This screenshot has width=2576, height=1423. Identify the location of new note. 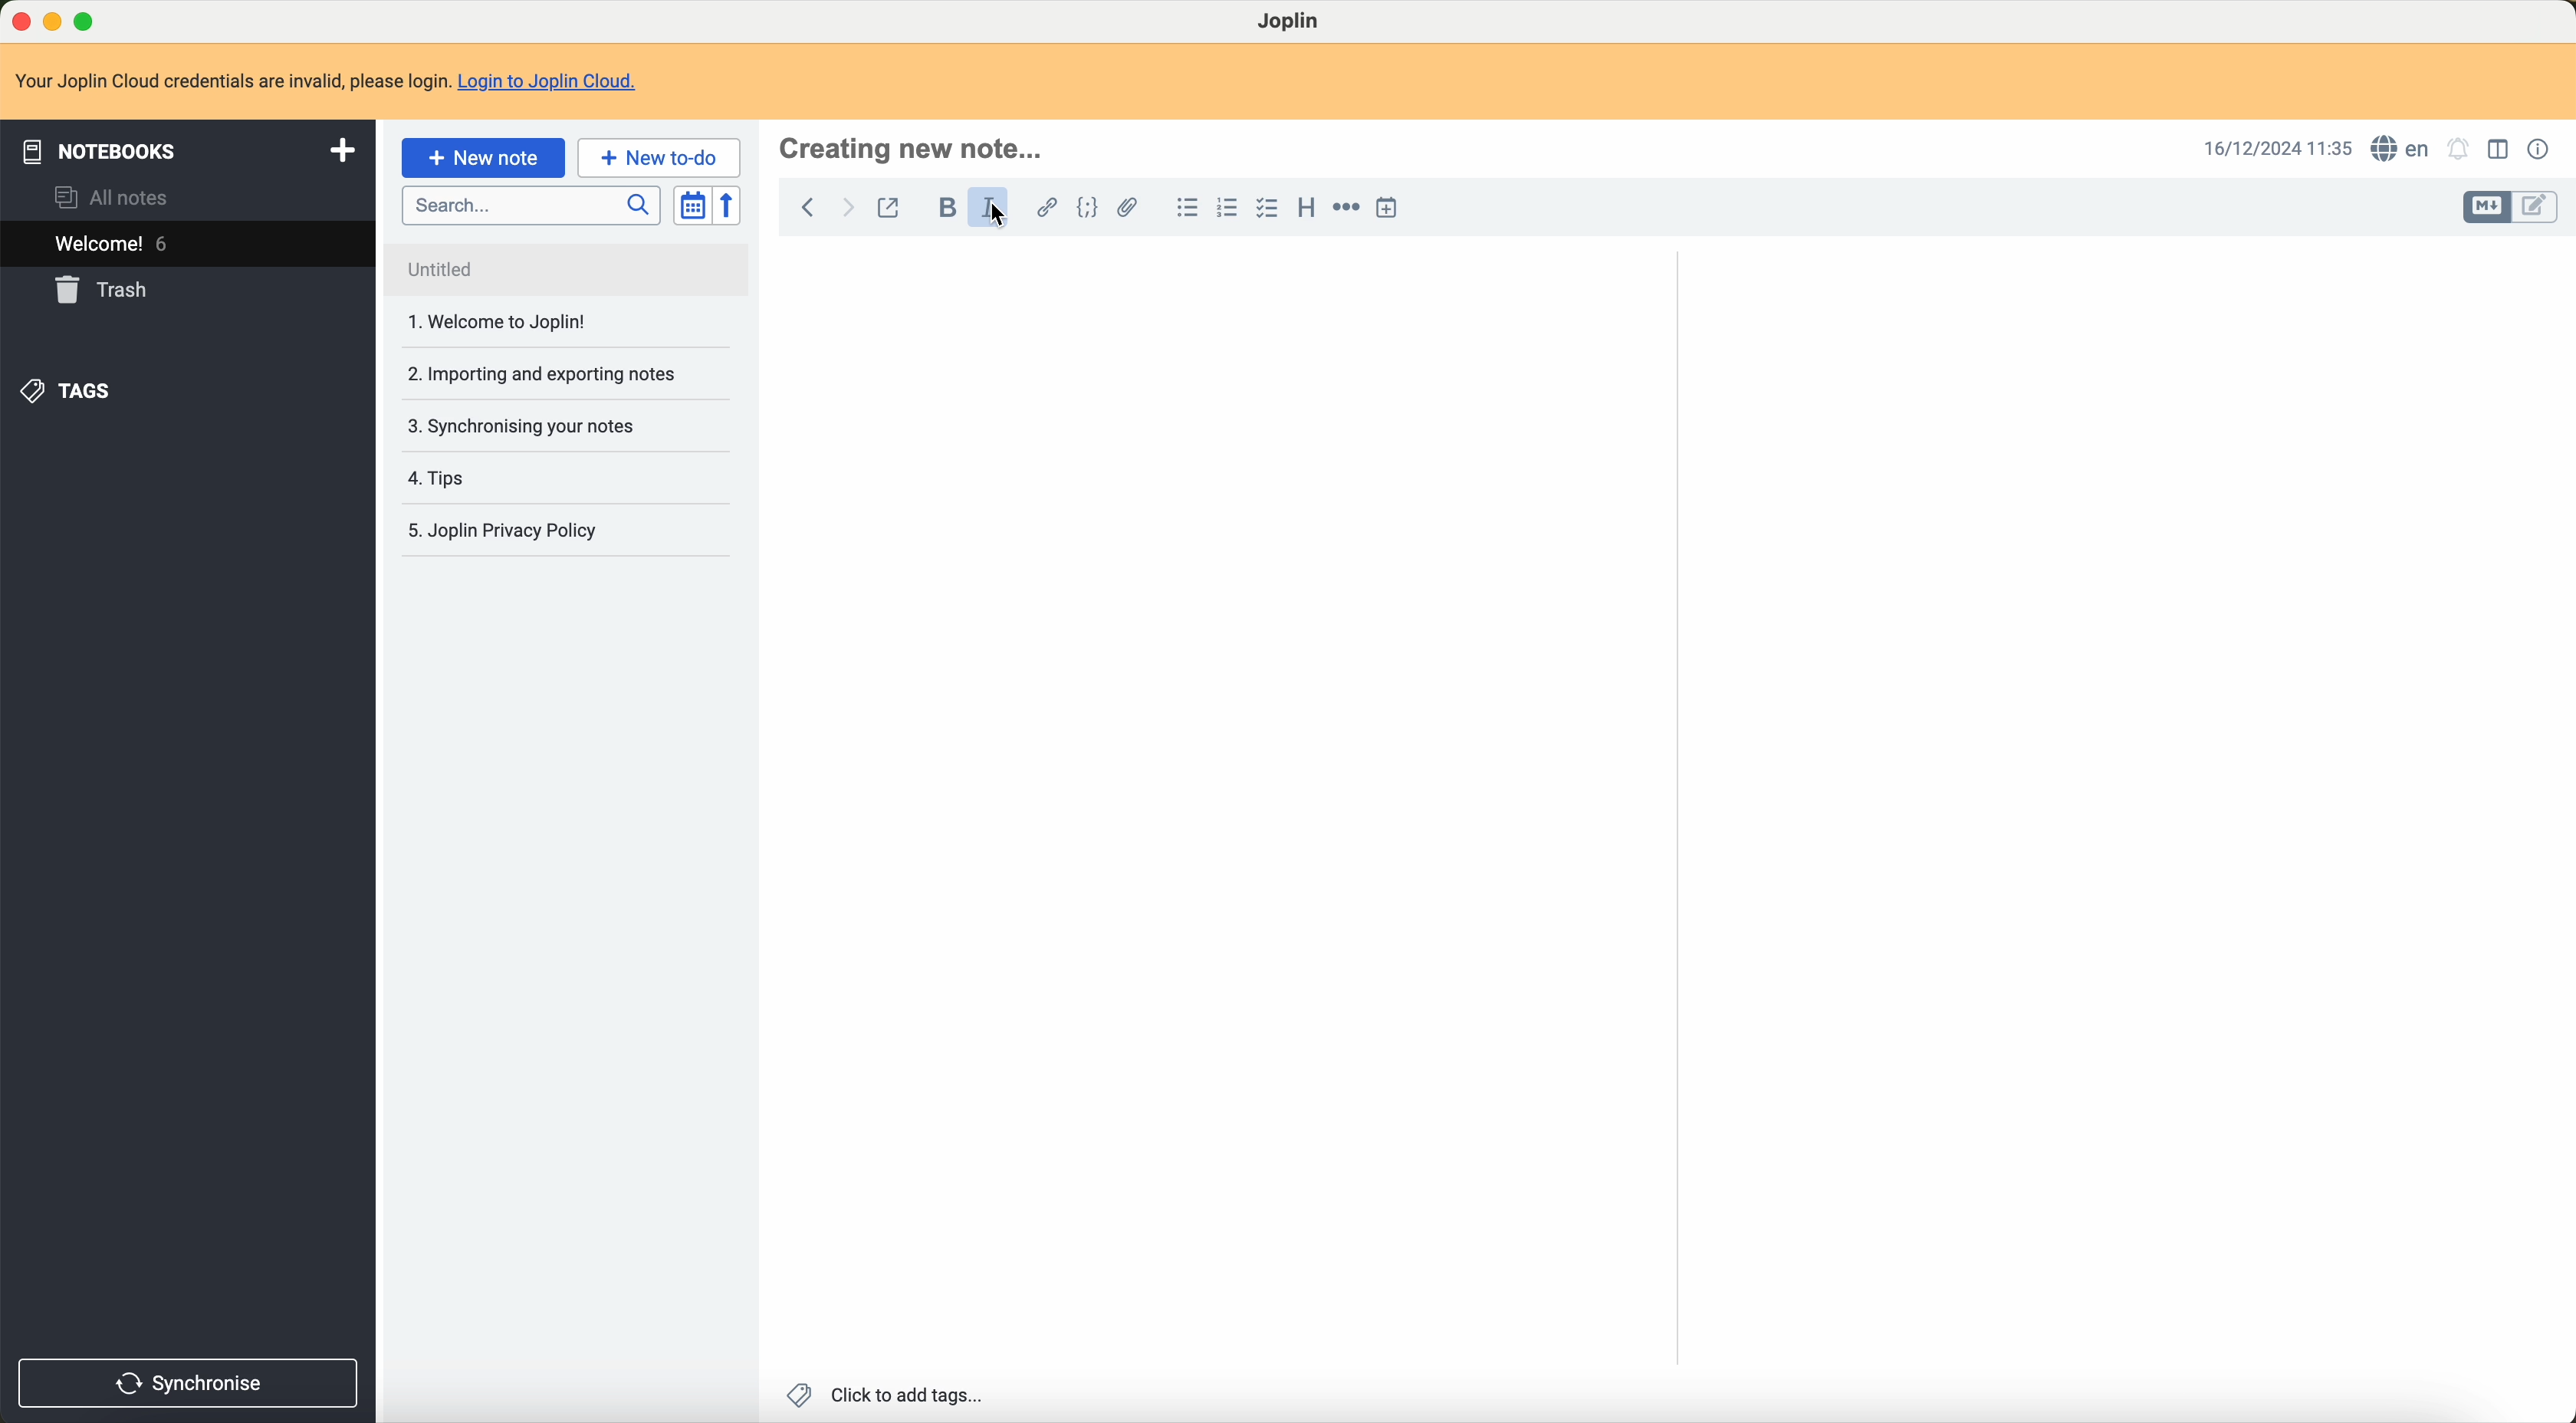
(483, 158).